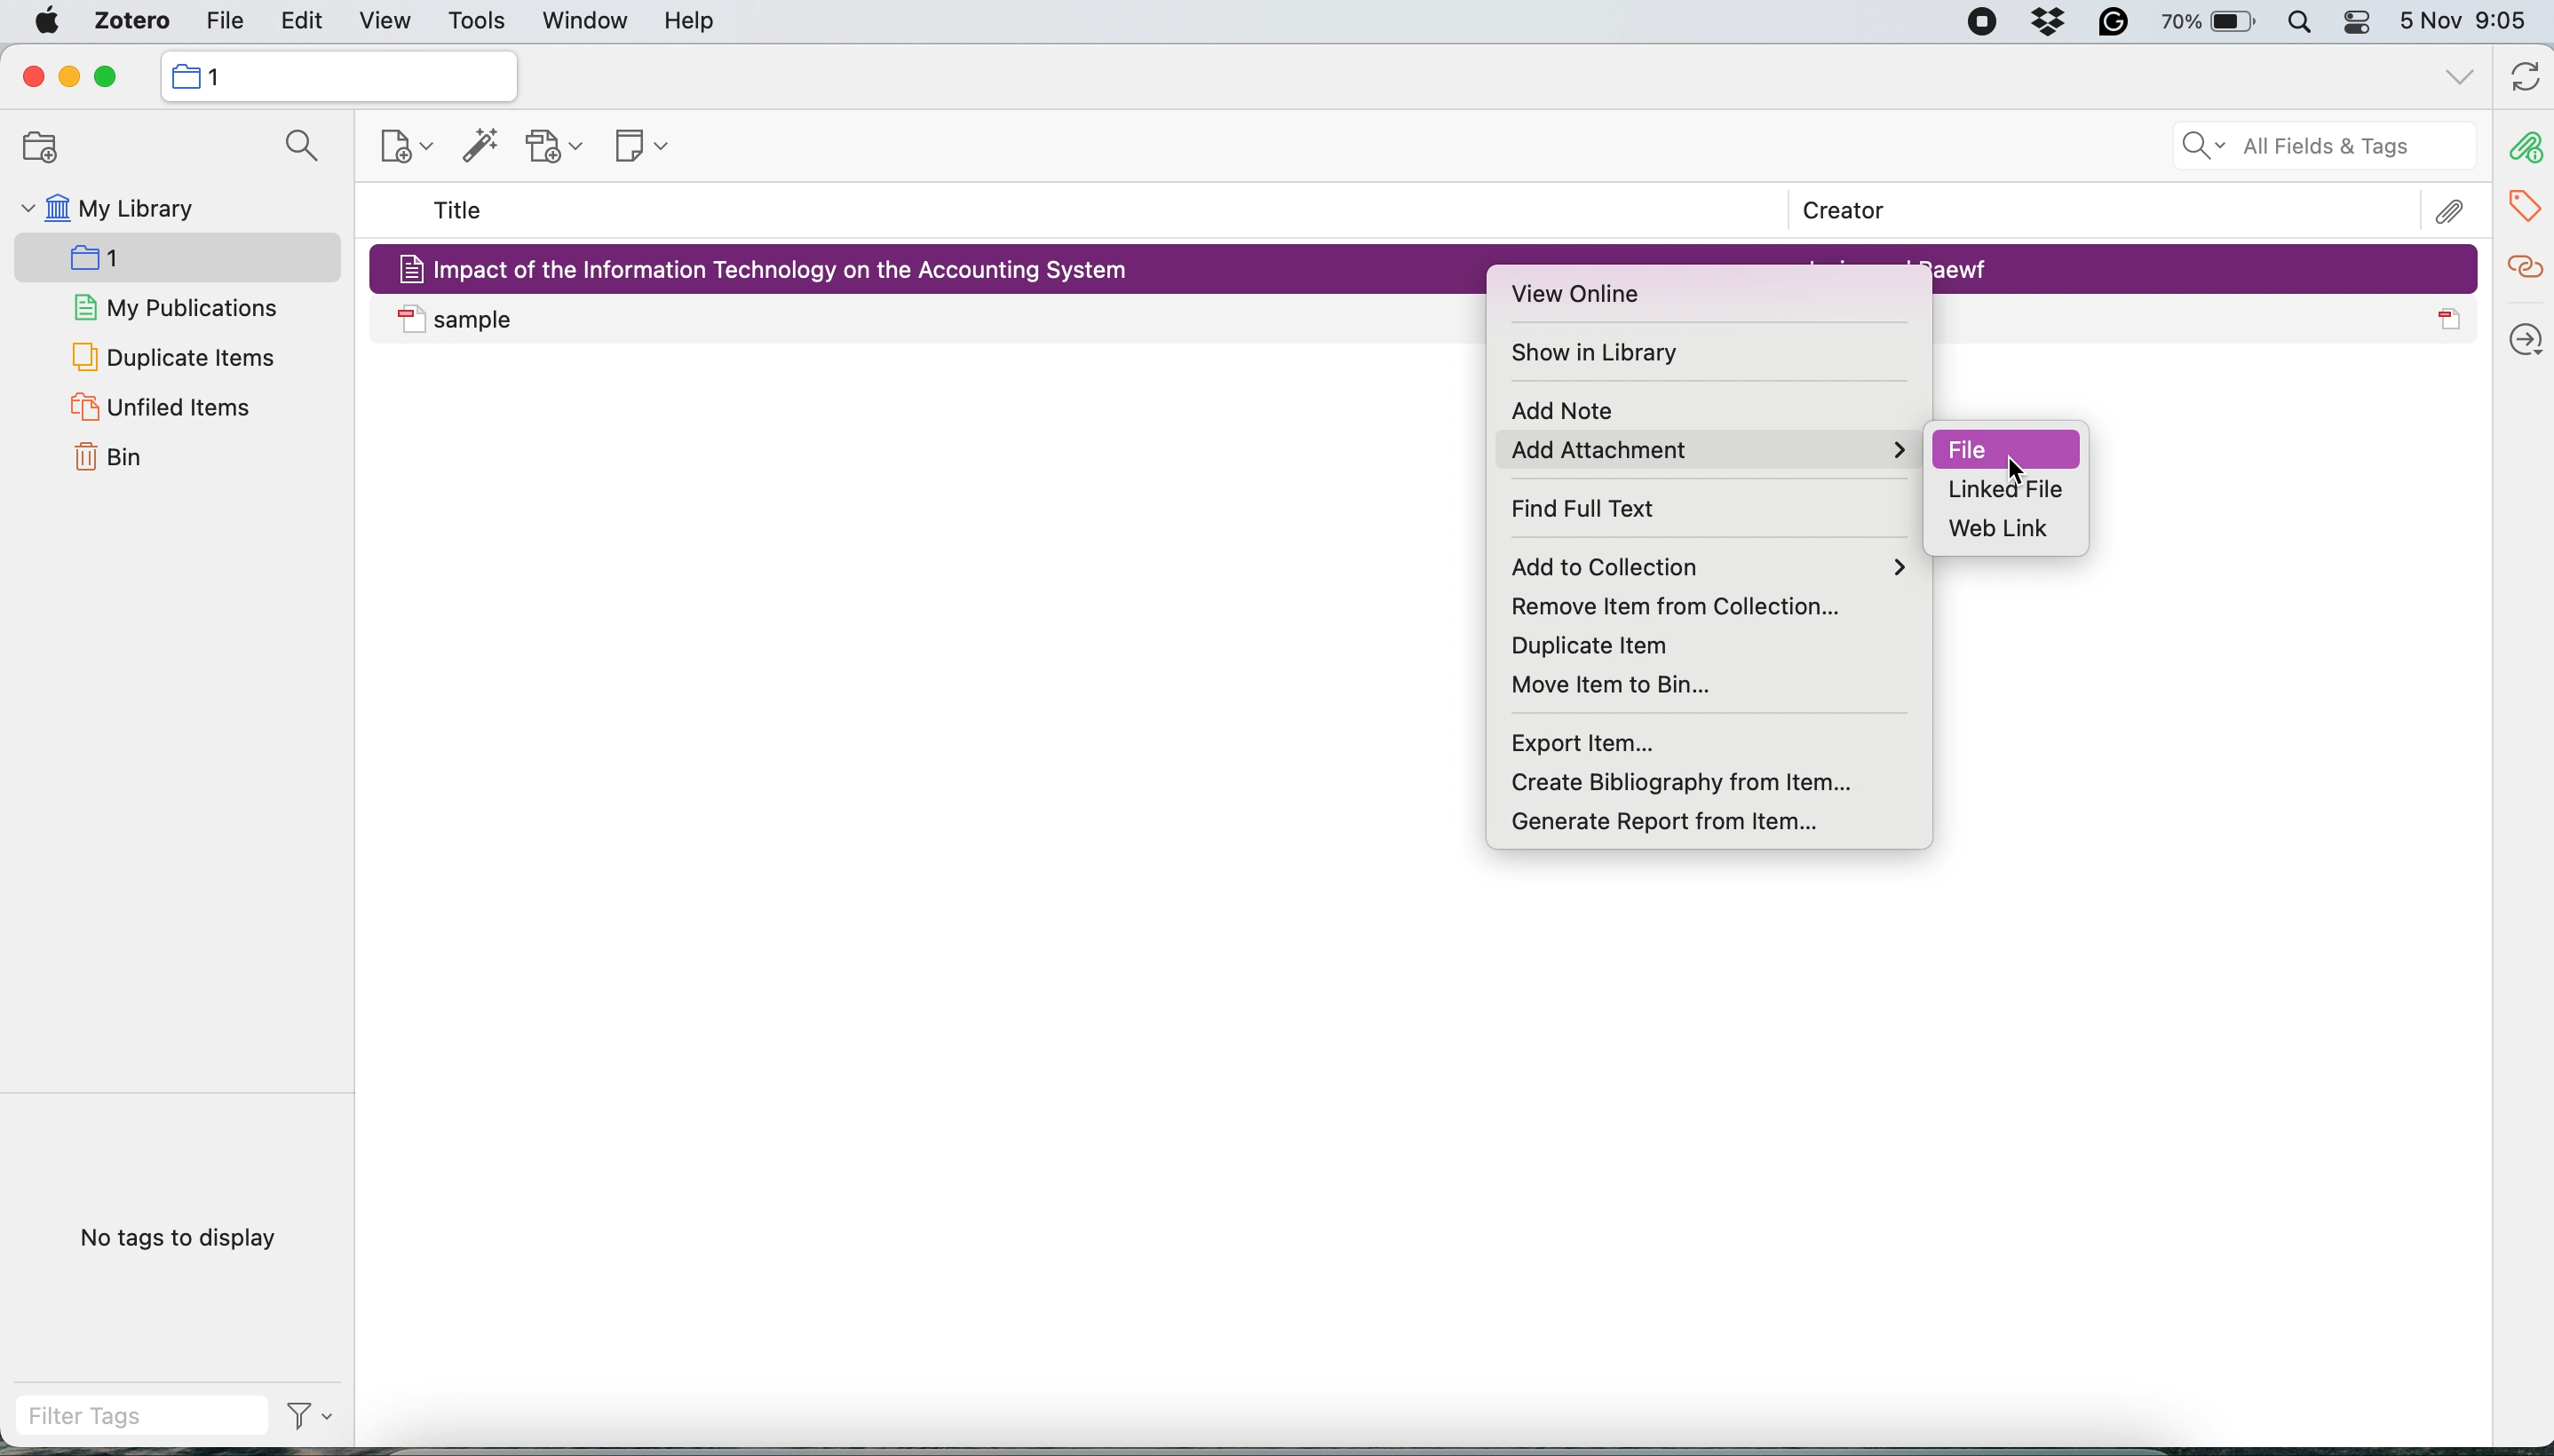  I want to click on tools, so click(476, 23).